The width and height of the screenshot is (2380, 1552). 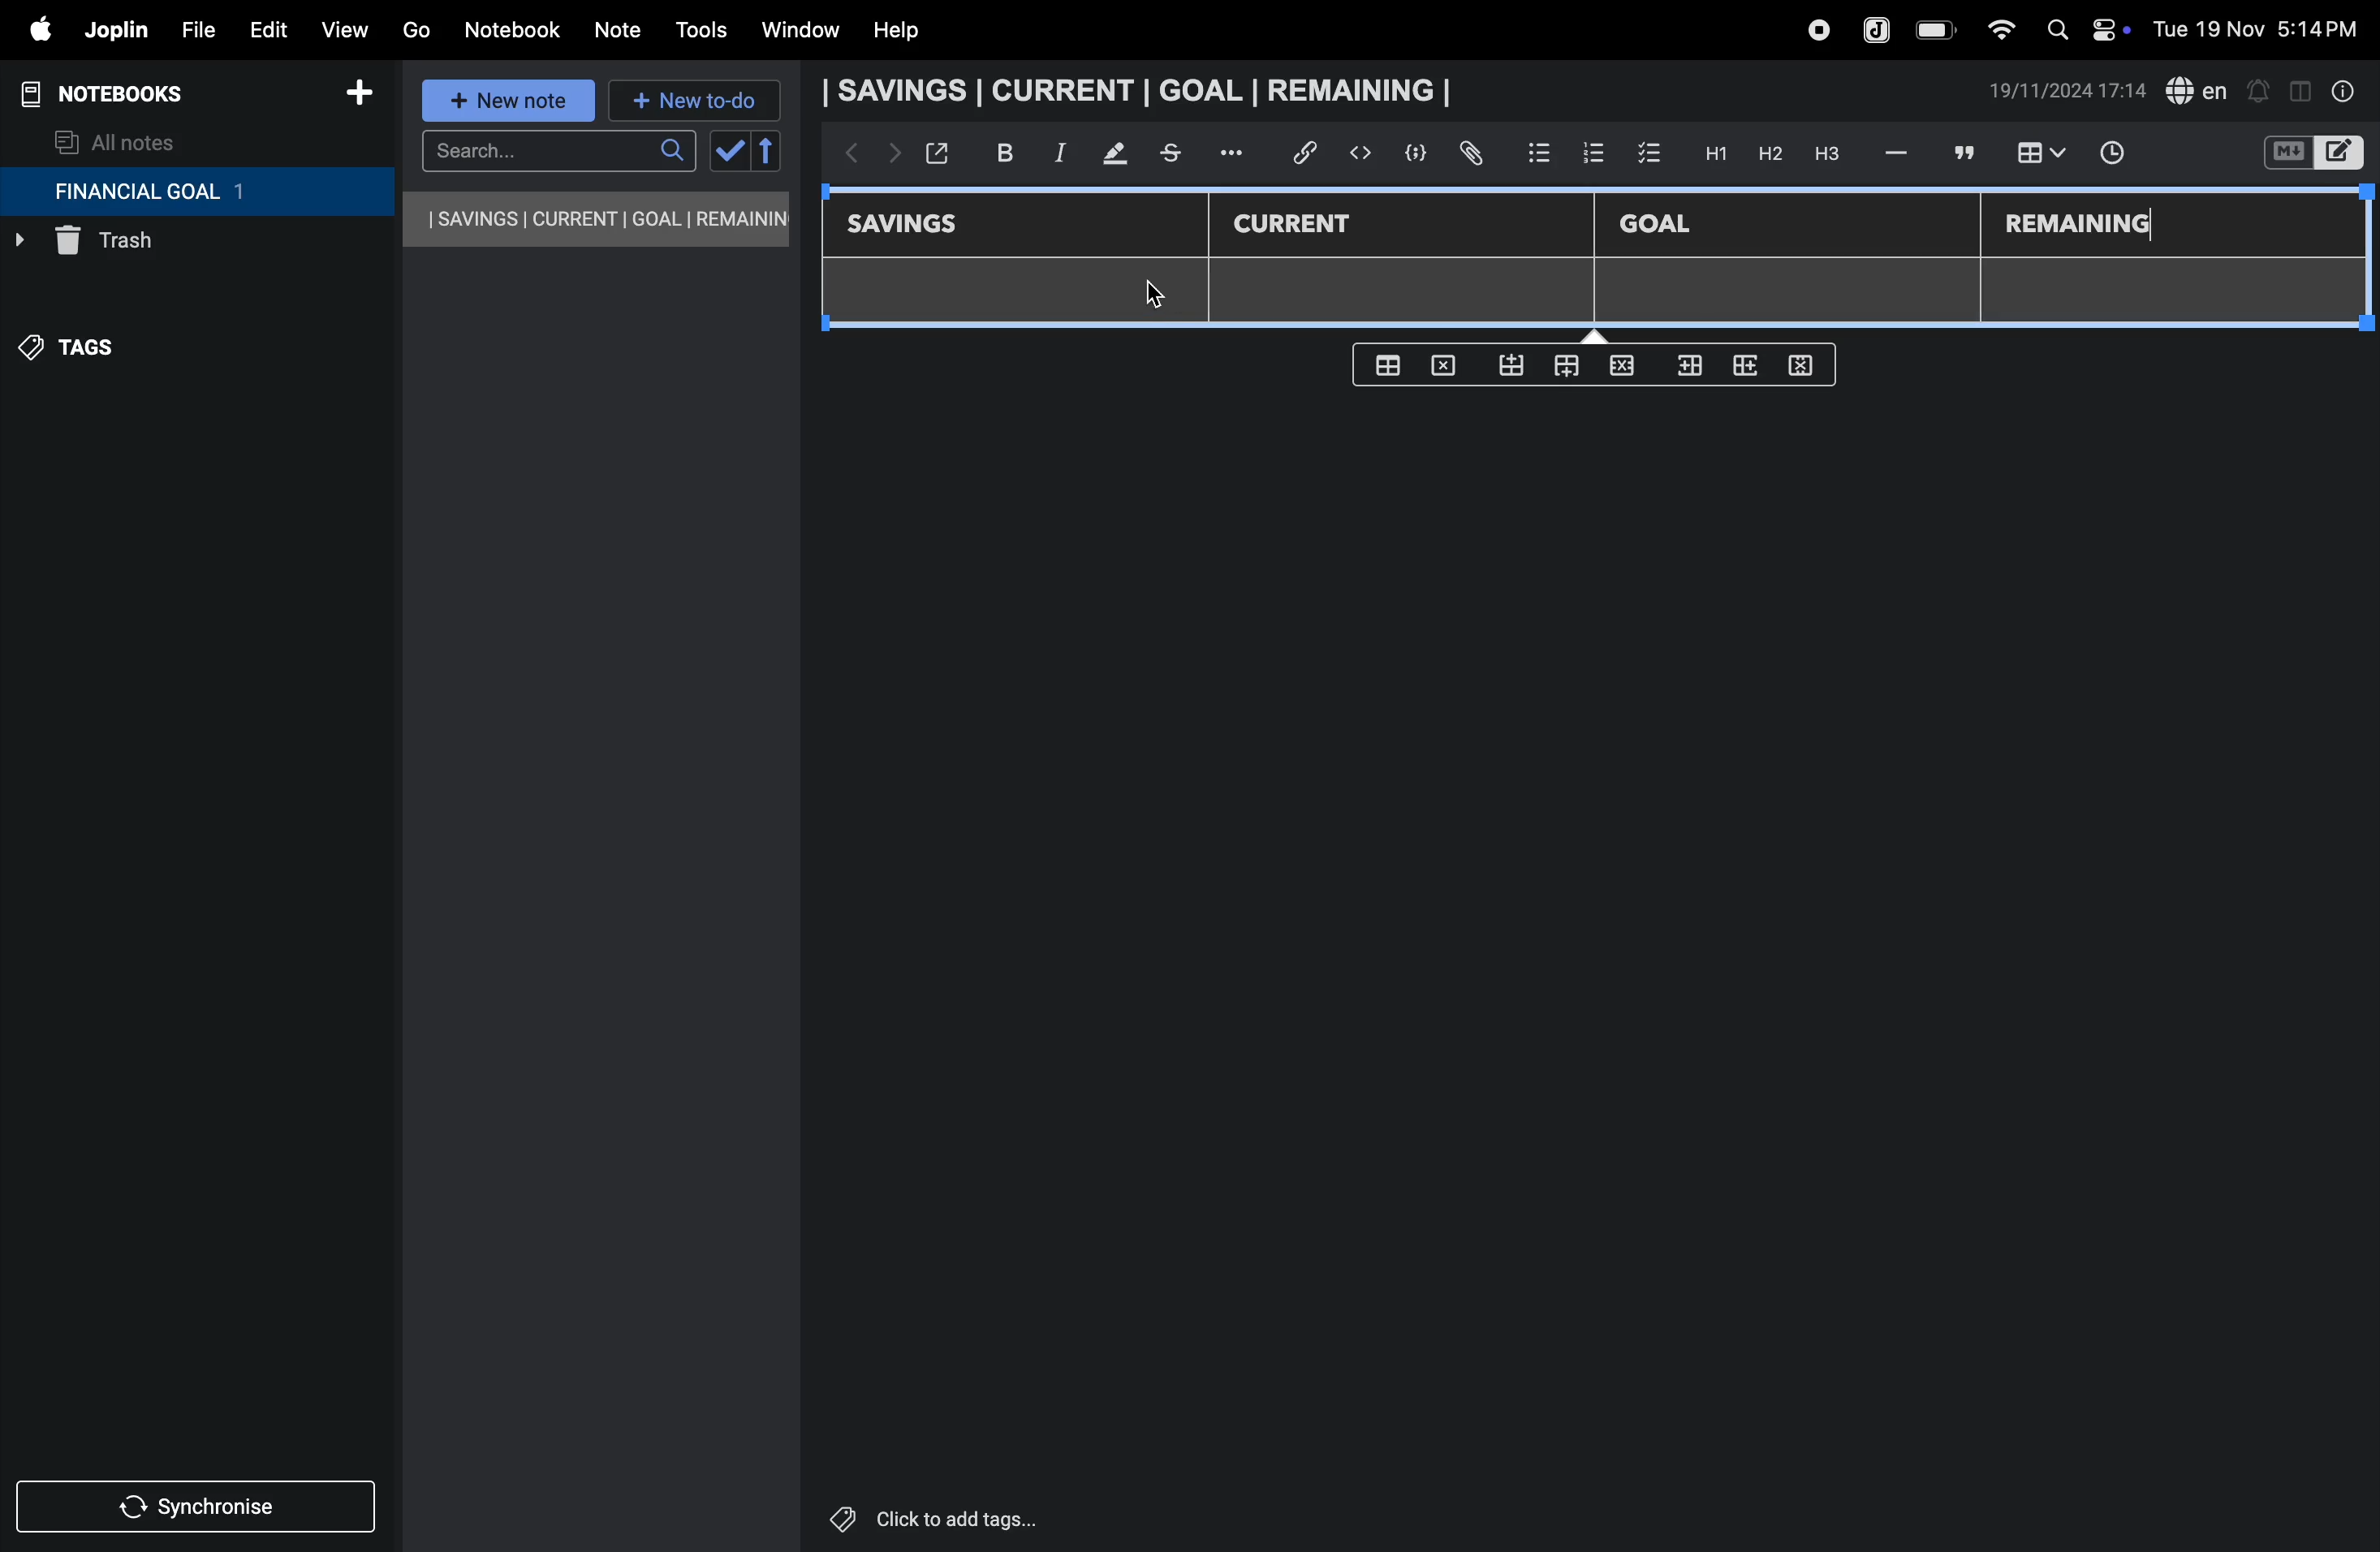 What do you see at coordinates (259, 25) in the screenshot?
I see `edit` at bounding box center [259, 25].